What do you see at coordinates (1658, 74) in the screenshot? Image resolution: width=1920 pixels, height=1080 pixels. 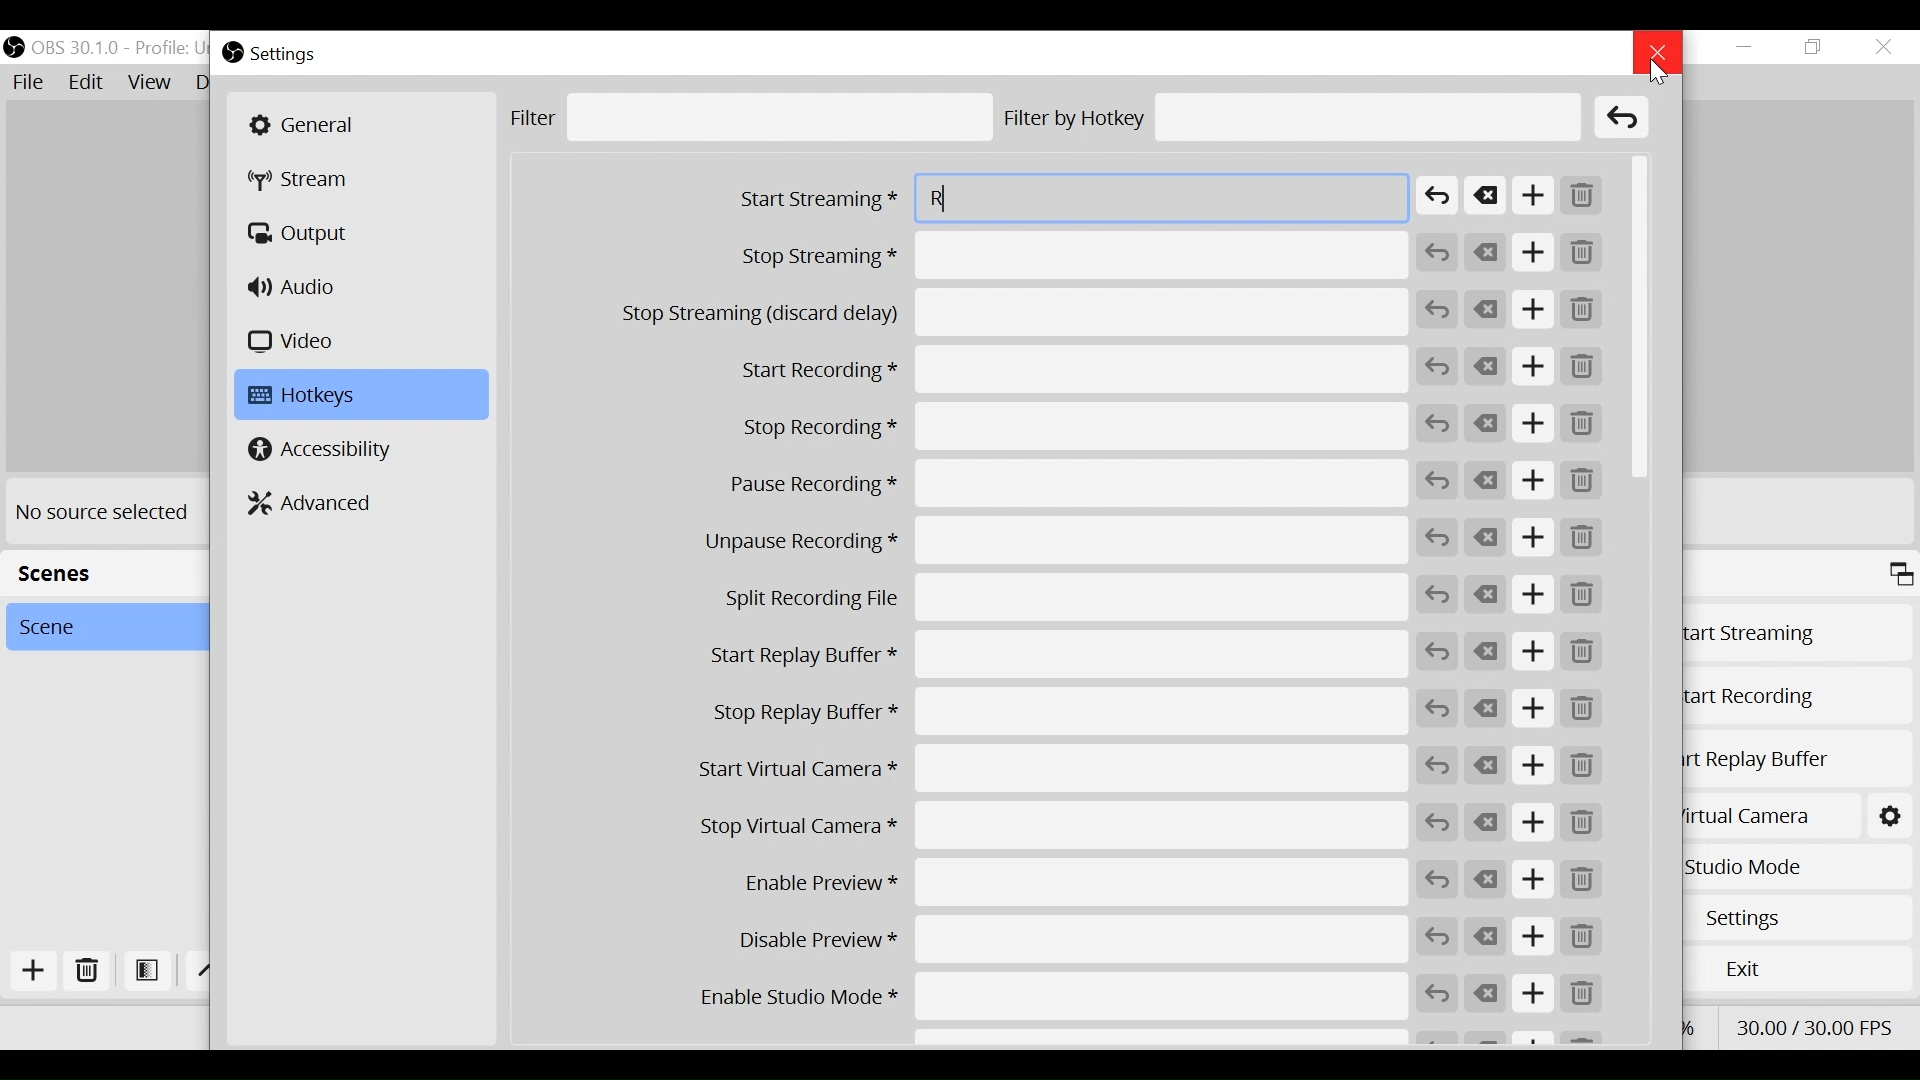 I see `Cursor` at bounding box center [1658, 74].